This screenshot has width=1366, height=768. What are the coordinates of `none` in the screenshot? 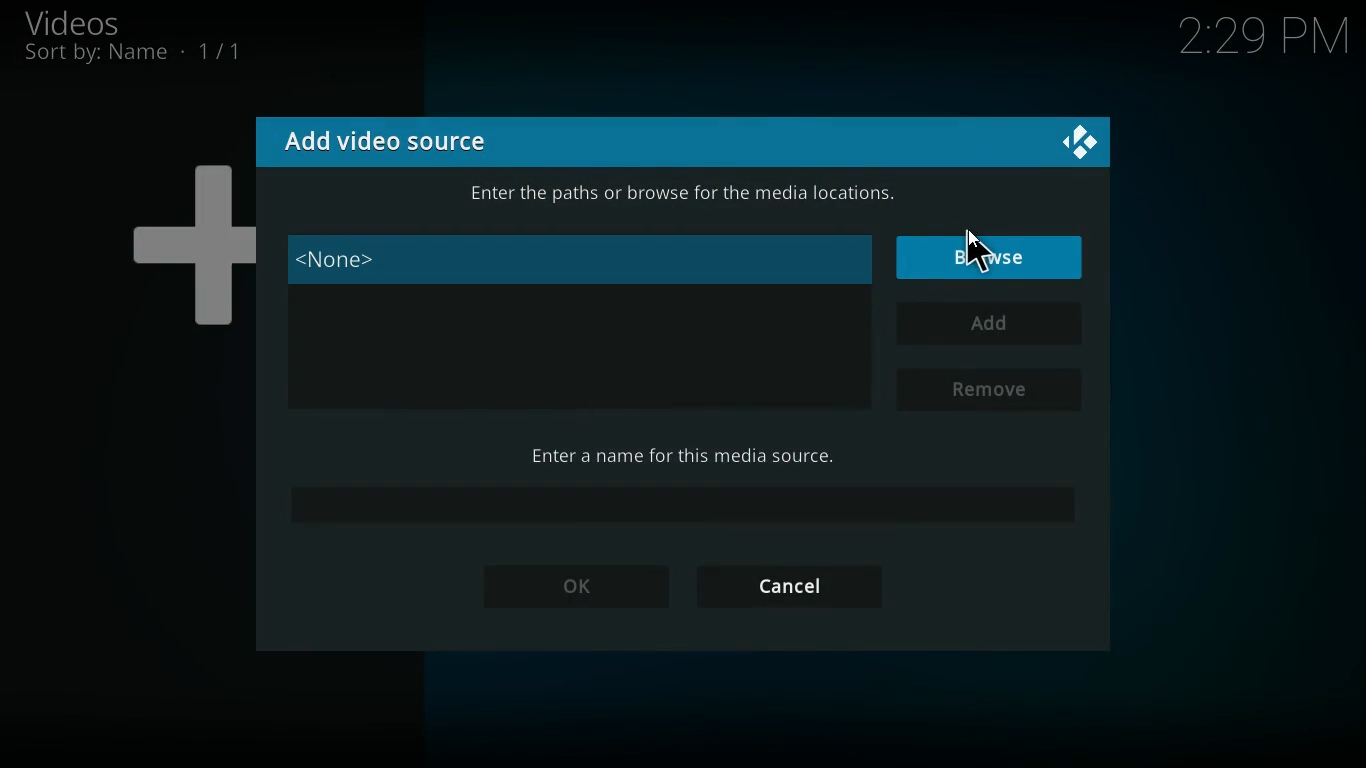 It's located at (581, 259).